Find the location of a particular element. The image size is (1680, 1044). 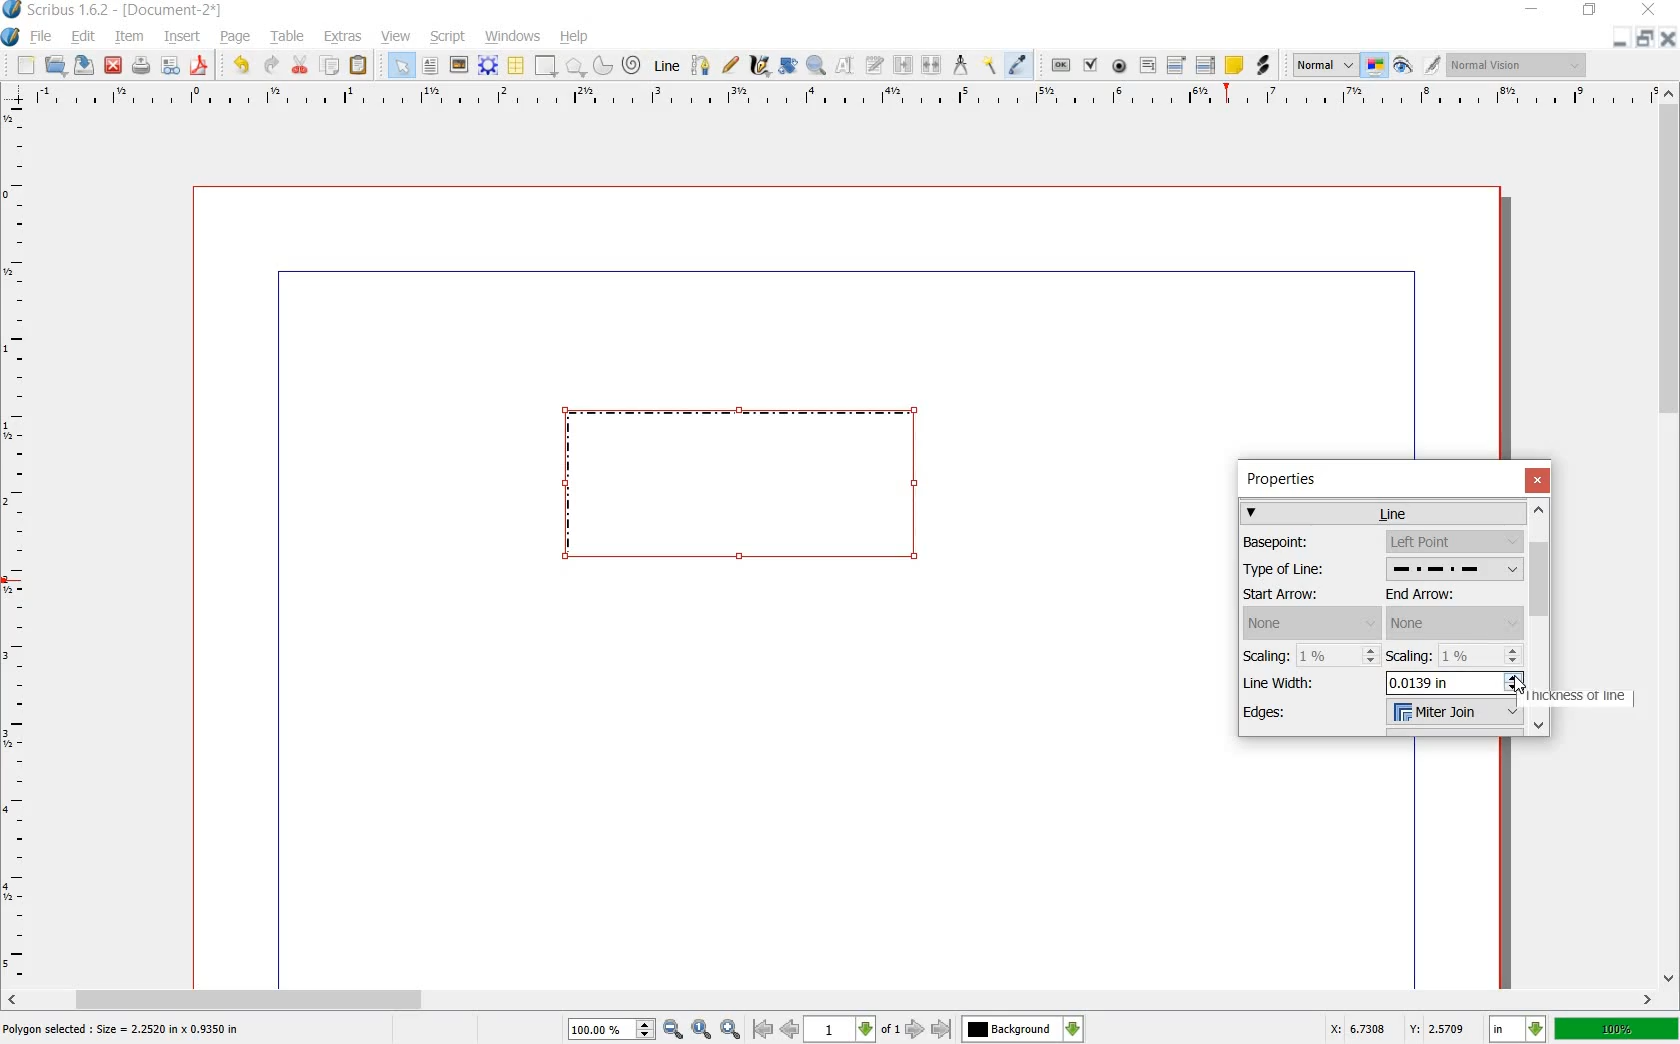

TEXT FRAME is located at coordinates (431, 66).